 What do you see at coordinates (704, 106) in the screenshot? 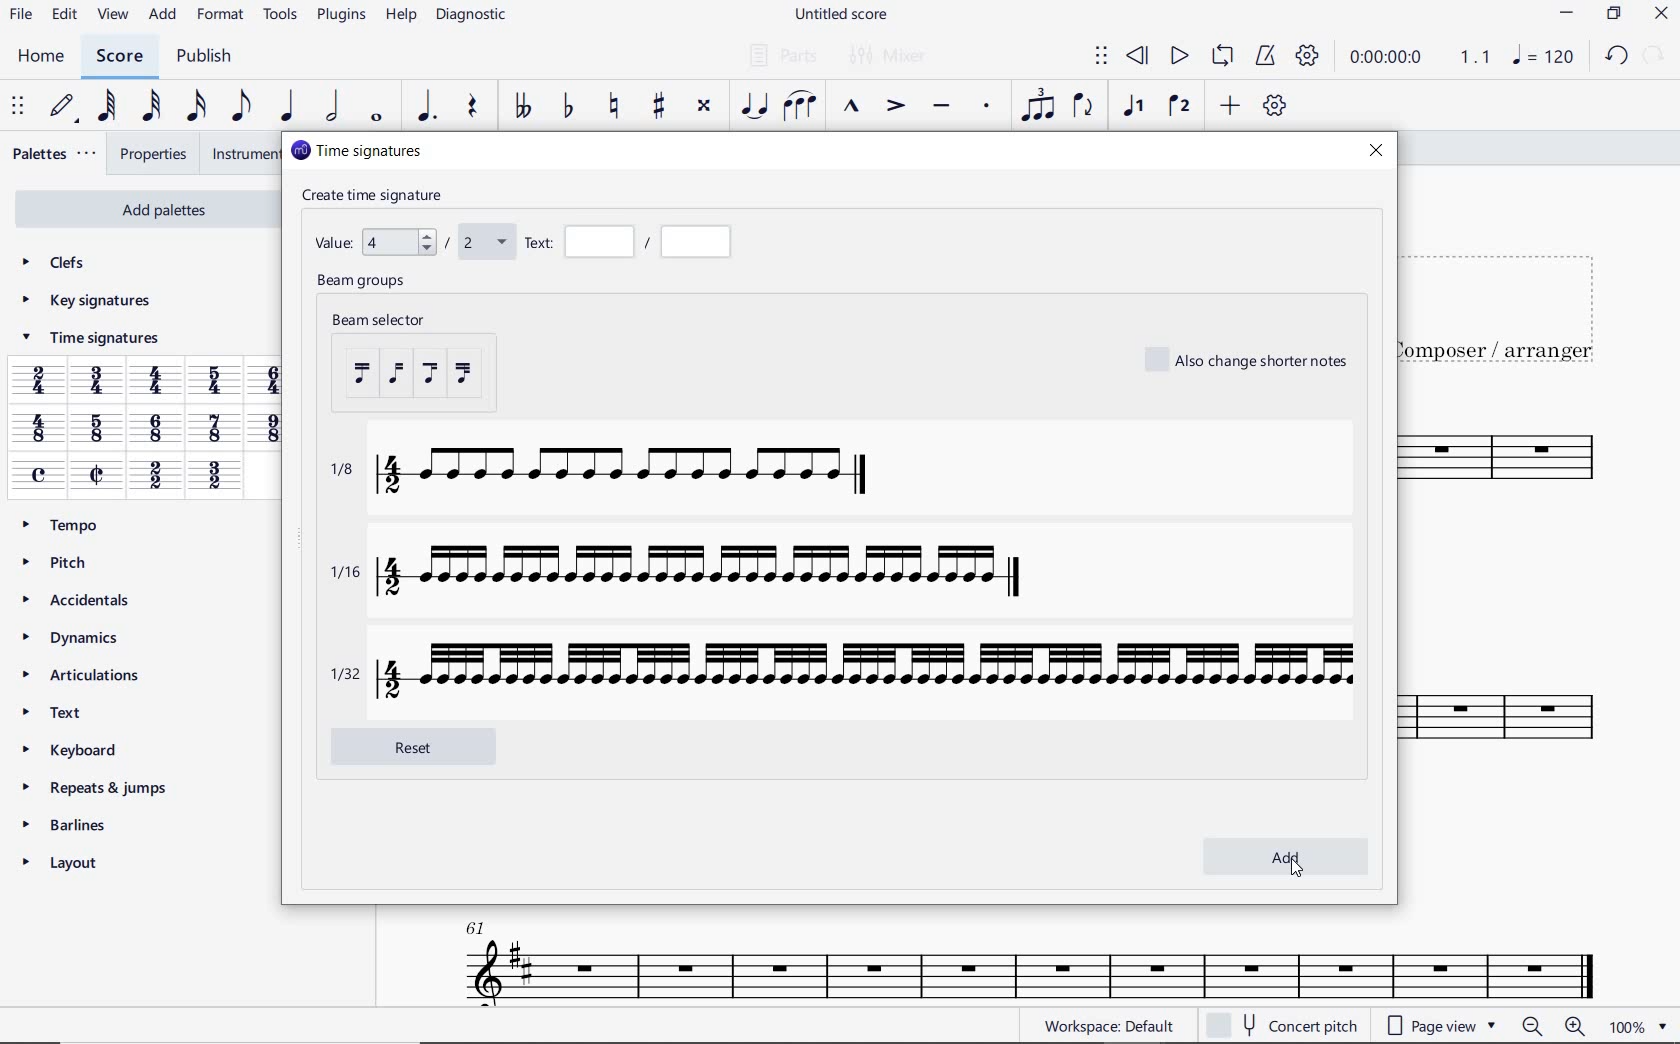
I see `TOGGLE DOUBLE-SHARP` at bounding box center [704, 106].